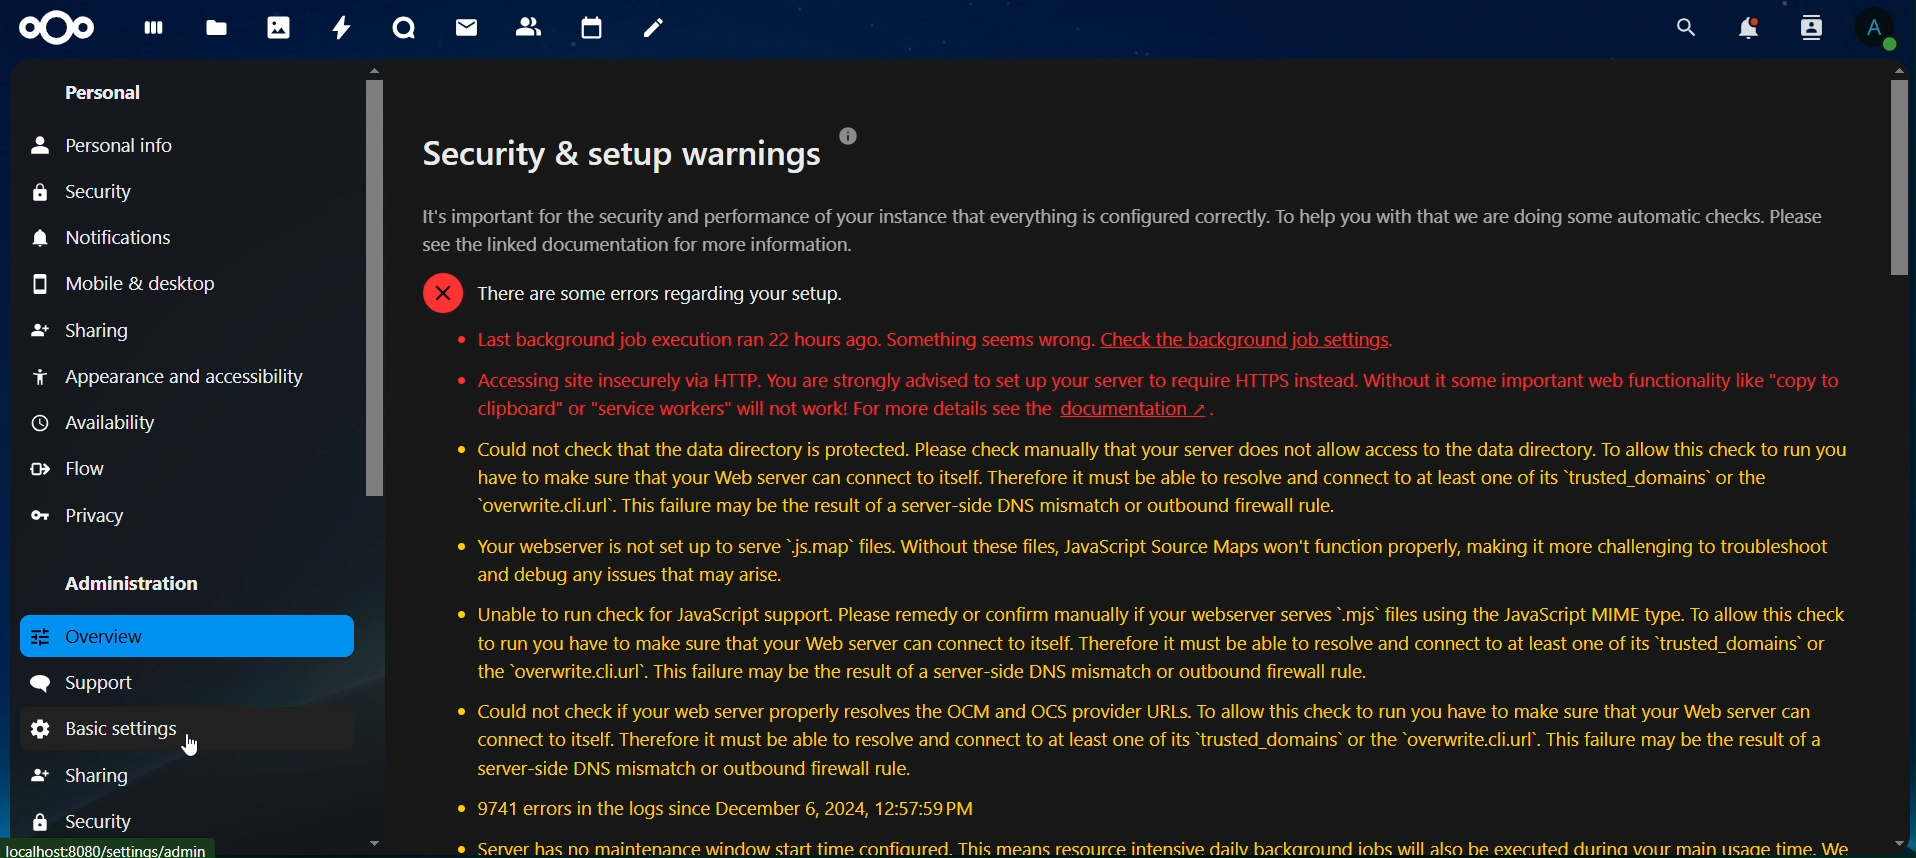  Describe the element at coordinates (194, 746) in the screenshot. I see `Cursor` at that location.